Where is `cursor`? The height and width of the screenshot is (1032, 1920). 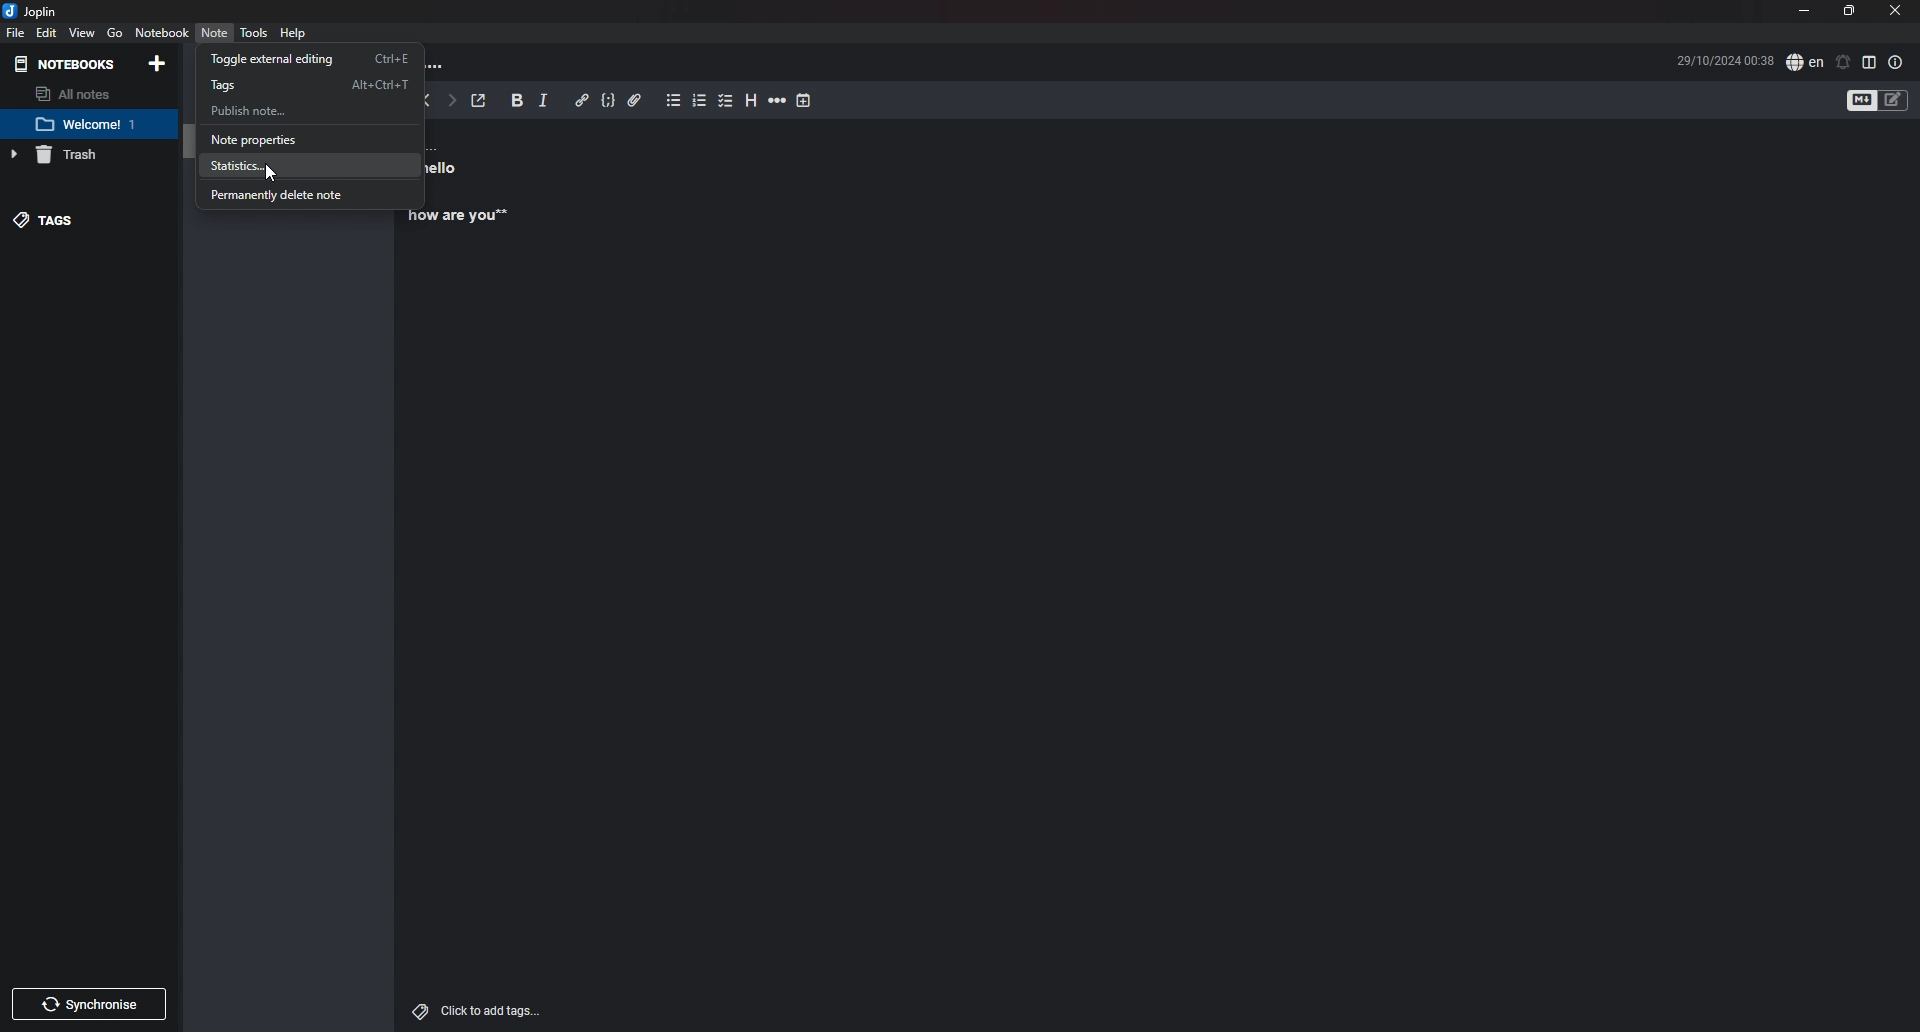 cursor is located at coordinates (272, 174).